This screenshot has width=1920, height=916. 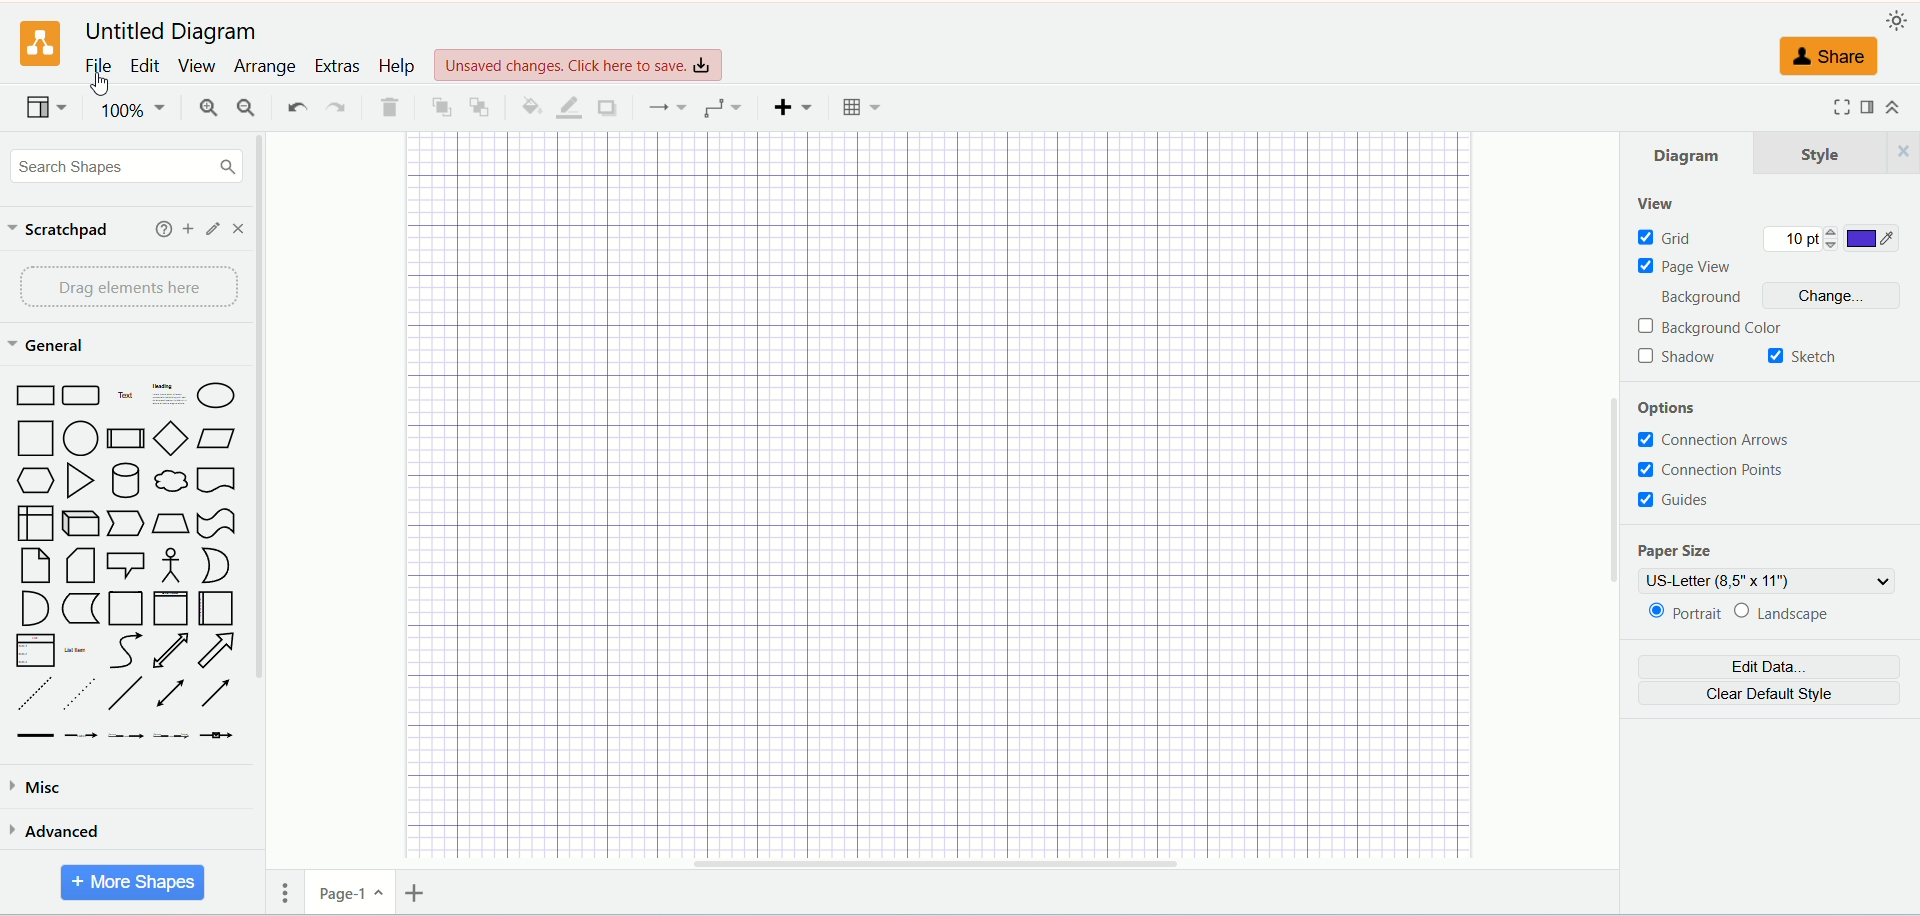 I want to click on Thought Bubble, so click(x=172, y=483).